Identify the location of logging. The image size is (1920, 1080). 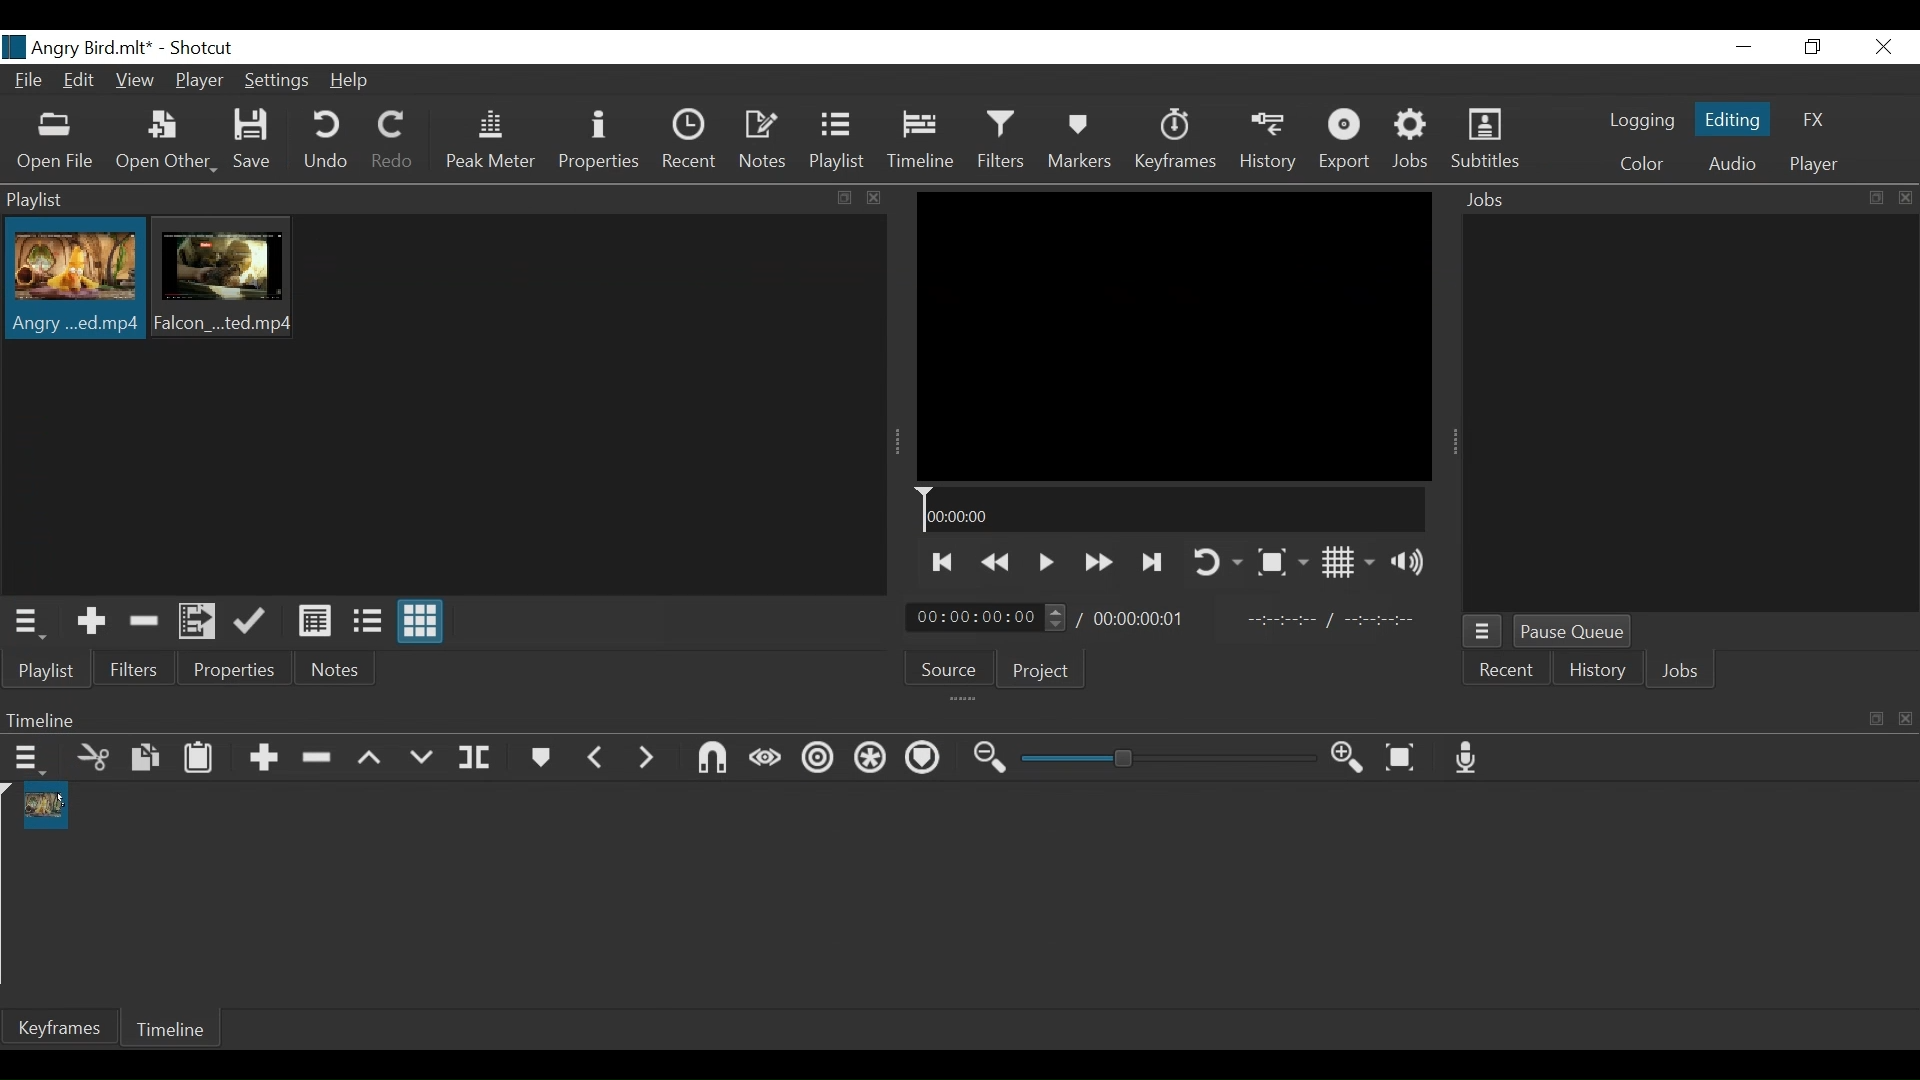
(1642, 122).